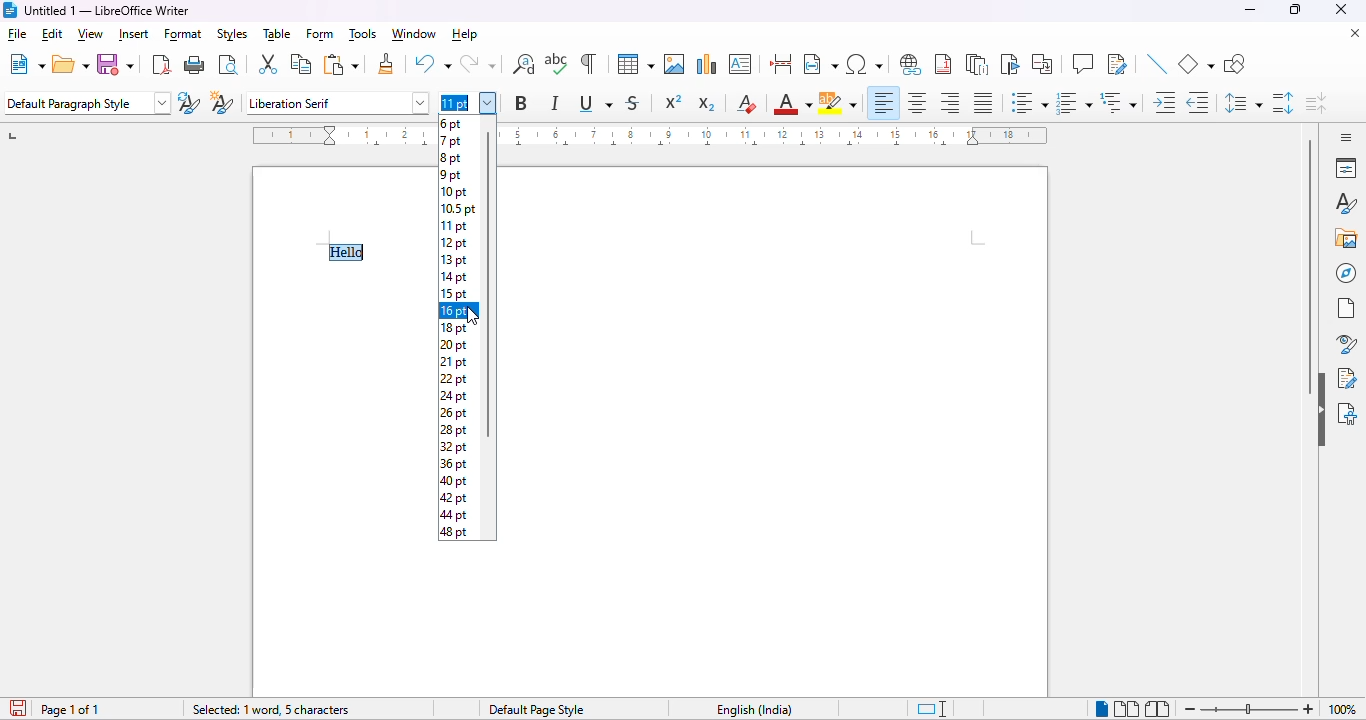 The height and width of the screenshot is (720, 1366). I want to click on 24 pt, so click(454, 397).